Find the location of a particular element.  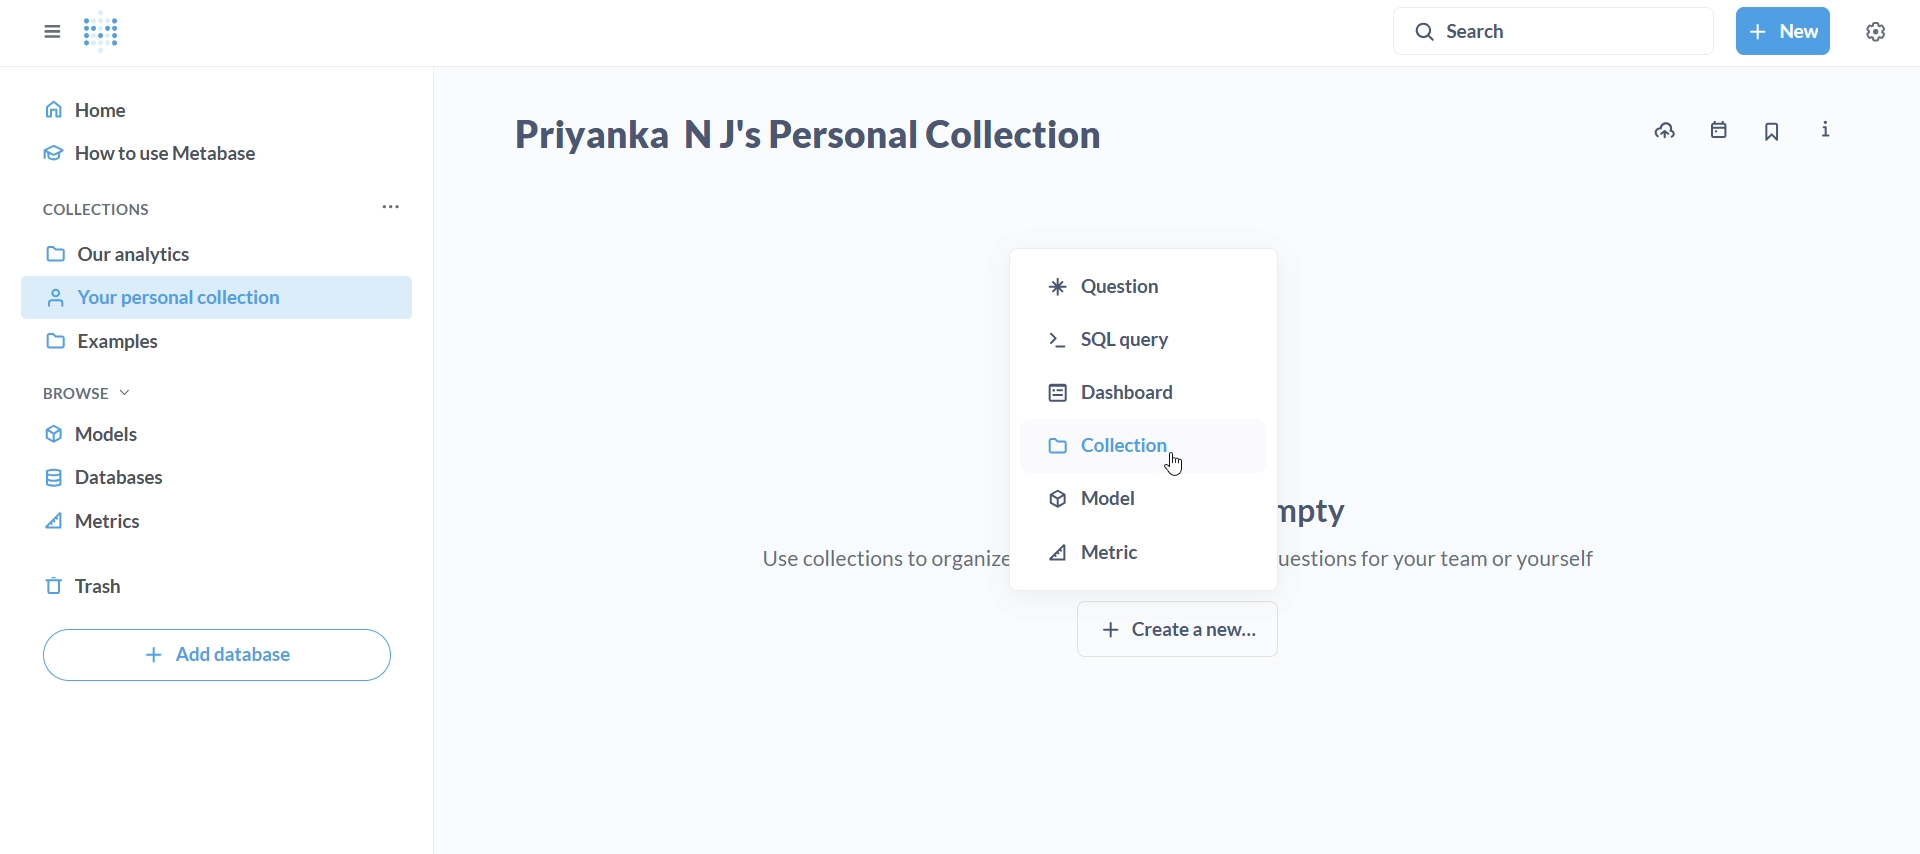

dashboard is located at coordinates (1144, 384).